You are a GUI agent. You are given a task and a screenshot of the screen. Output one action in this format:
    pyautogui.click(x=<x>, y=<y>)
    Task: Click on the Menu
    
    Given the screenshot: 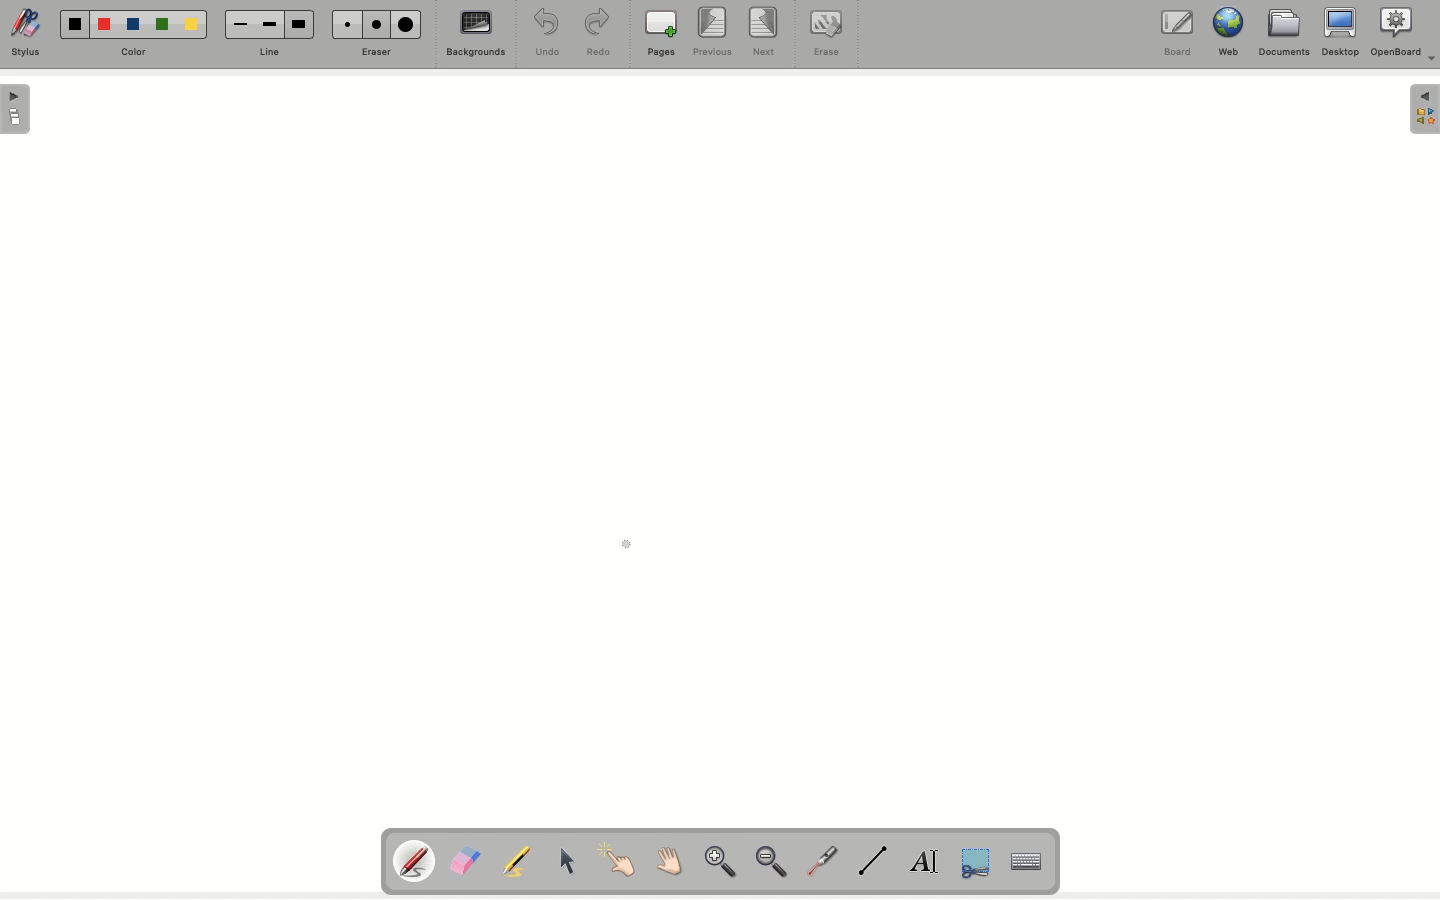 What is the action you would take?
    pyautogui.click(x=1424, y=111)
    